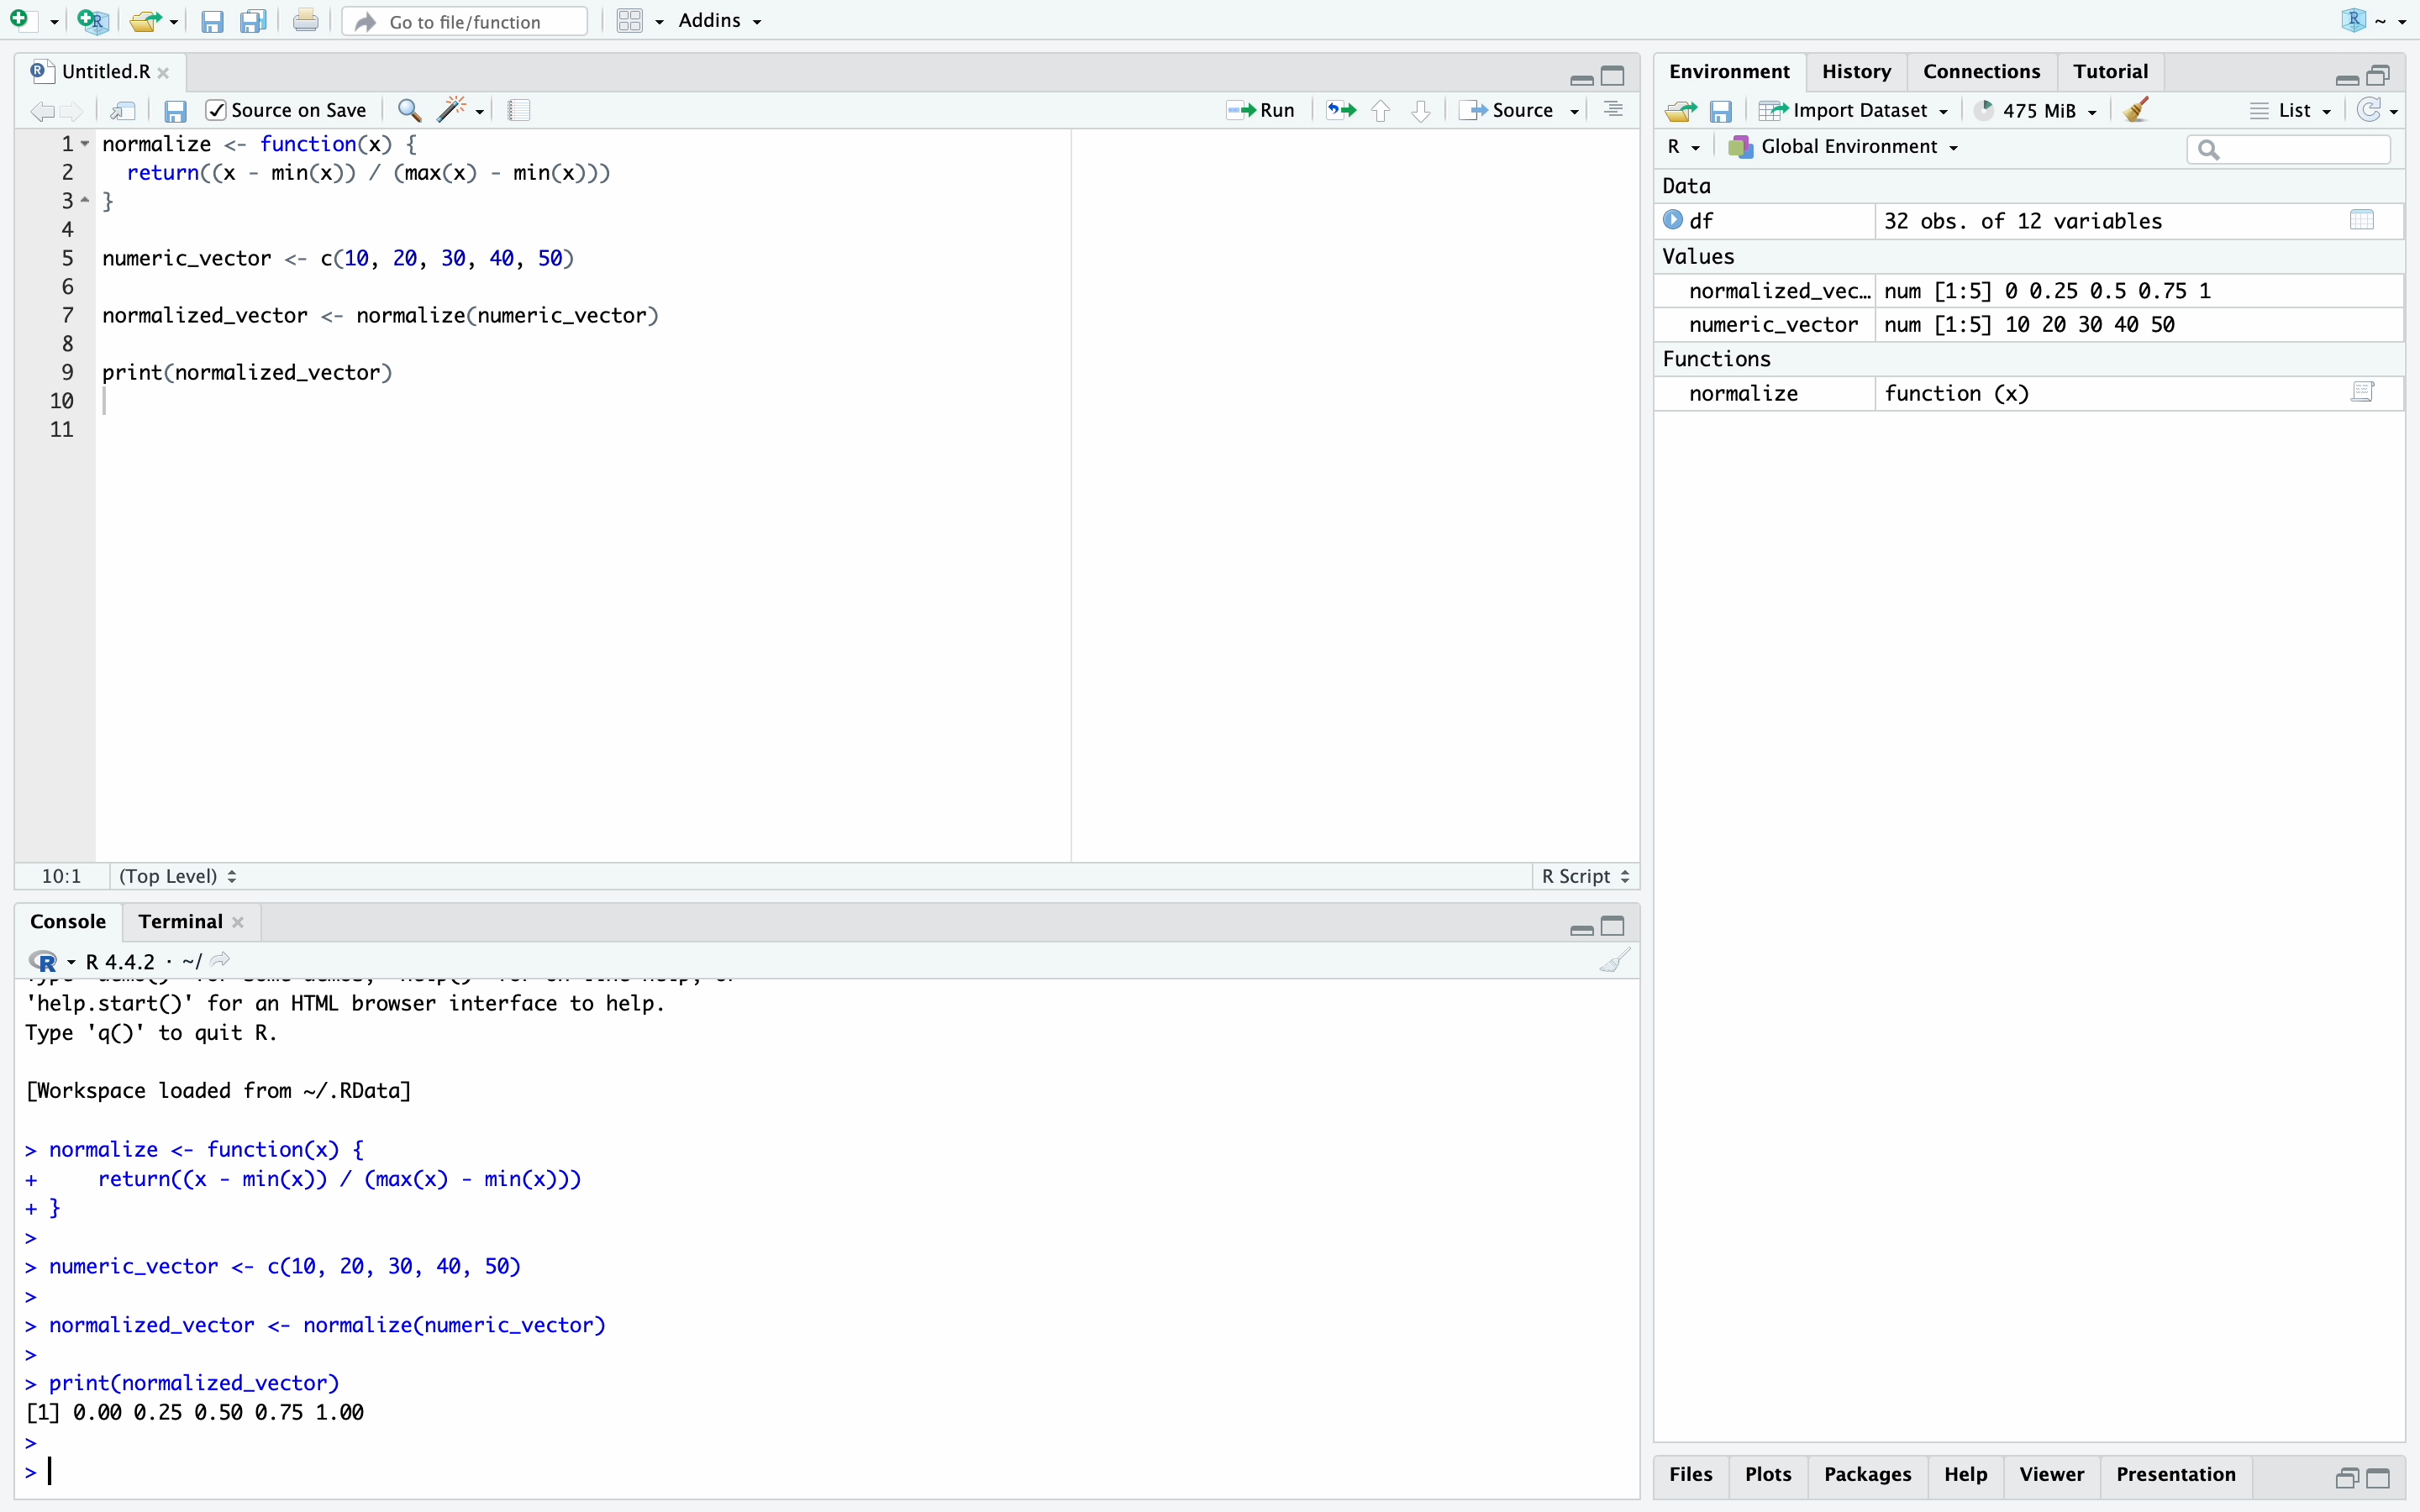 This screenshot has height=1512, width=2420. Describe the element at coordinates (2364, 395) in the screenshot. I see `Data/Table` at that location.